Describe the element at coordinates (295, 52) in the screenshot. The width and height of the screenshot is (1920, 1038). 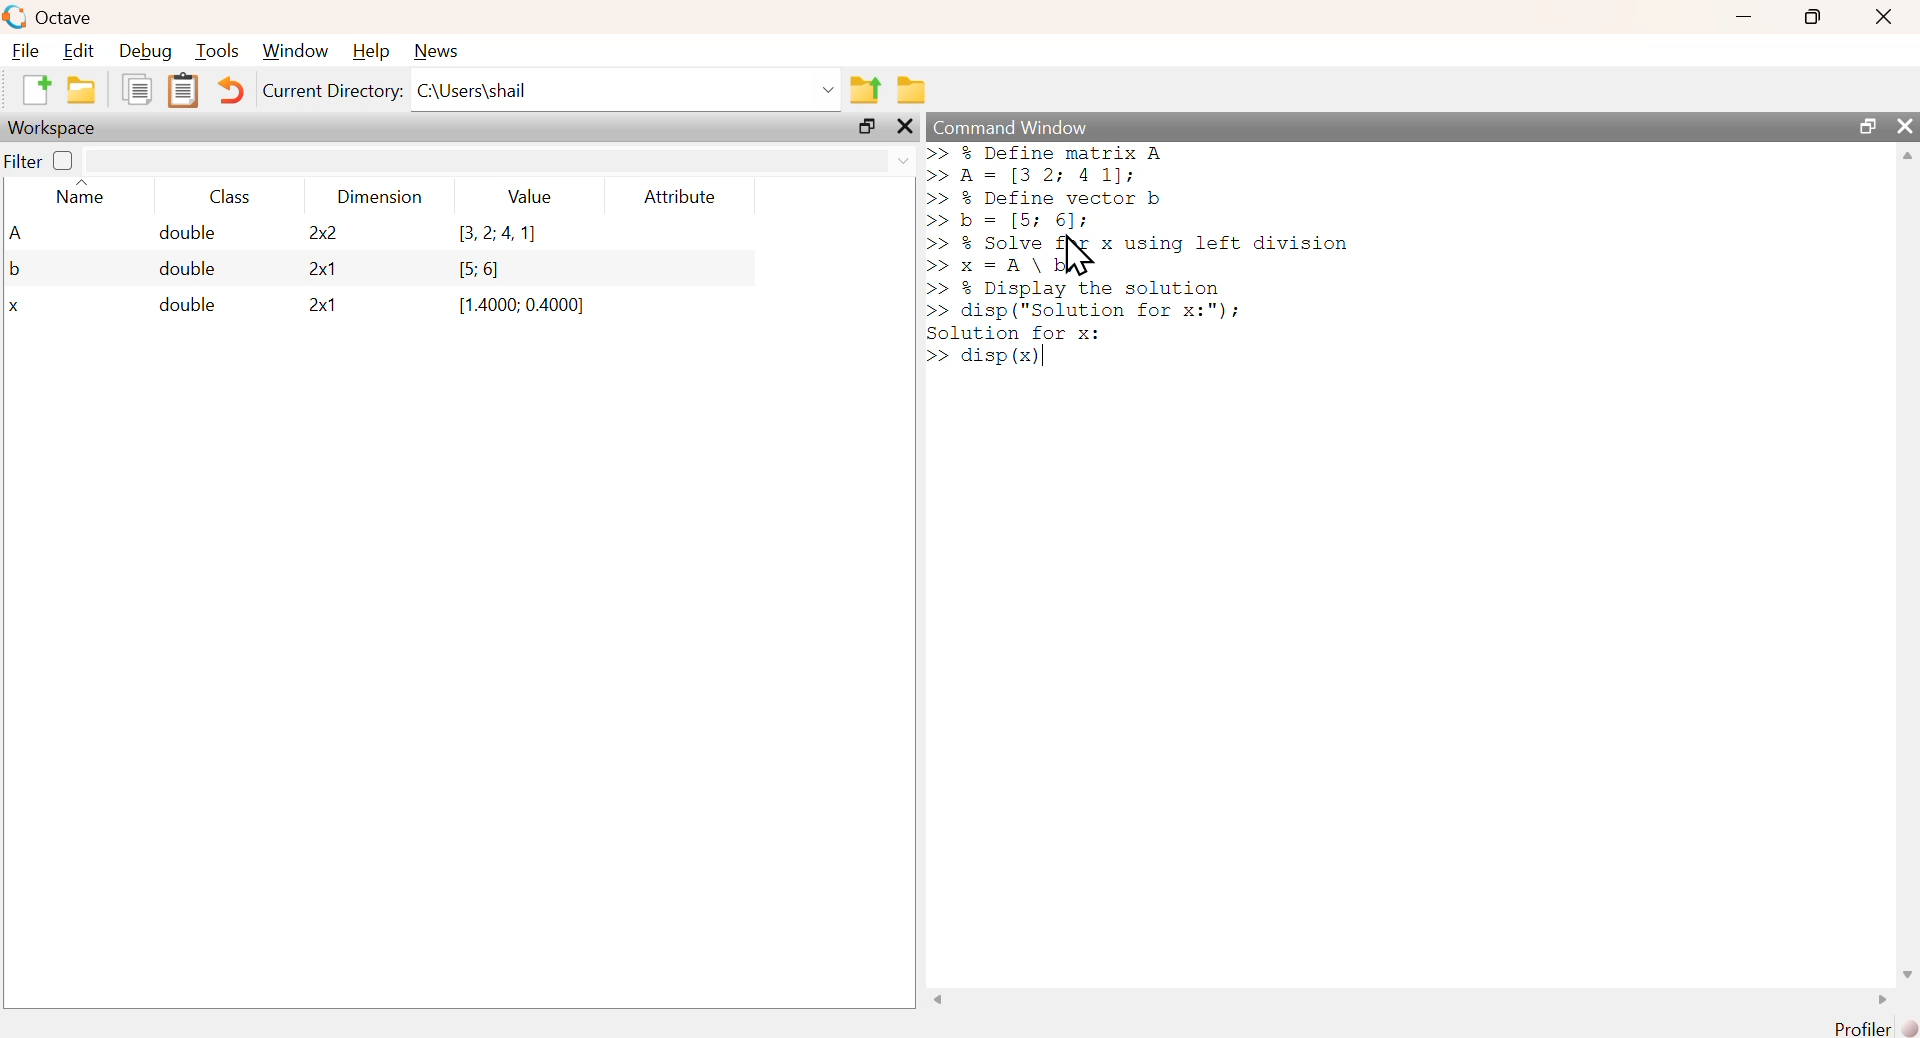
I see `window` at that location.